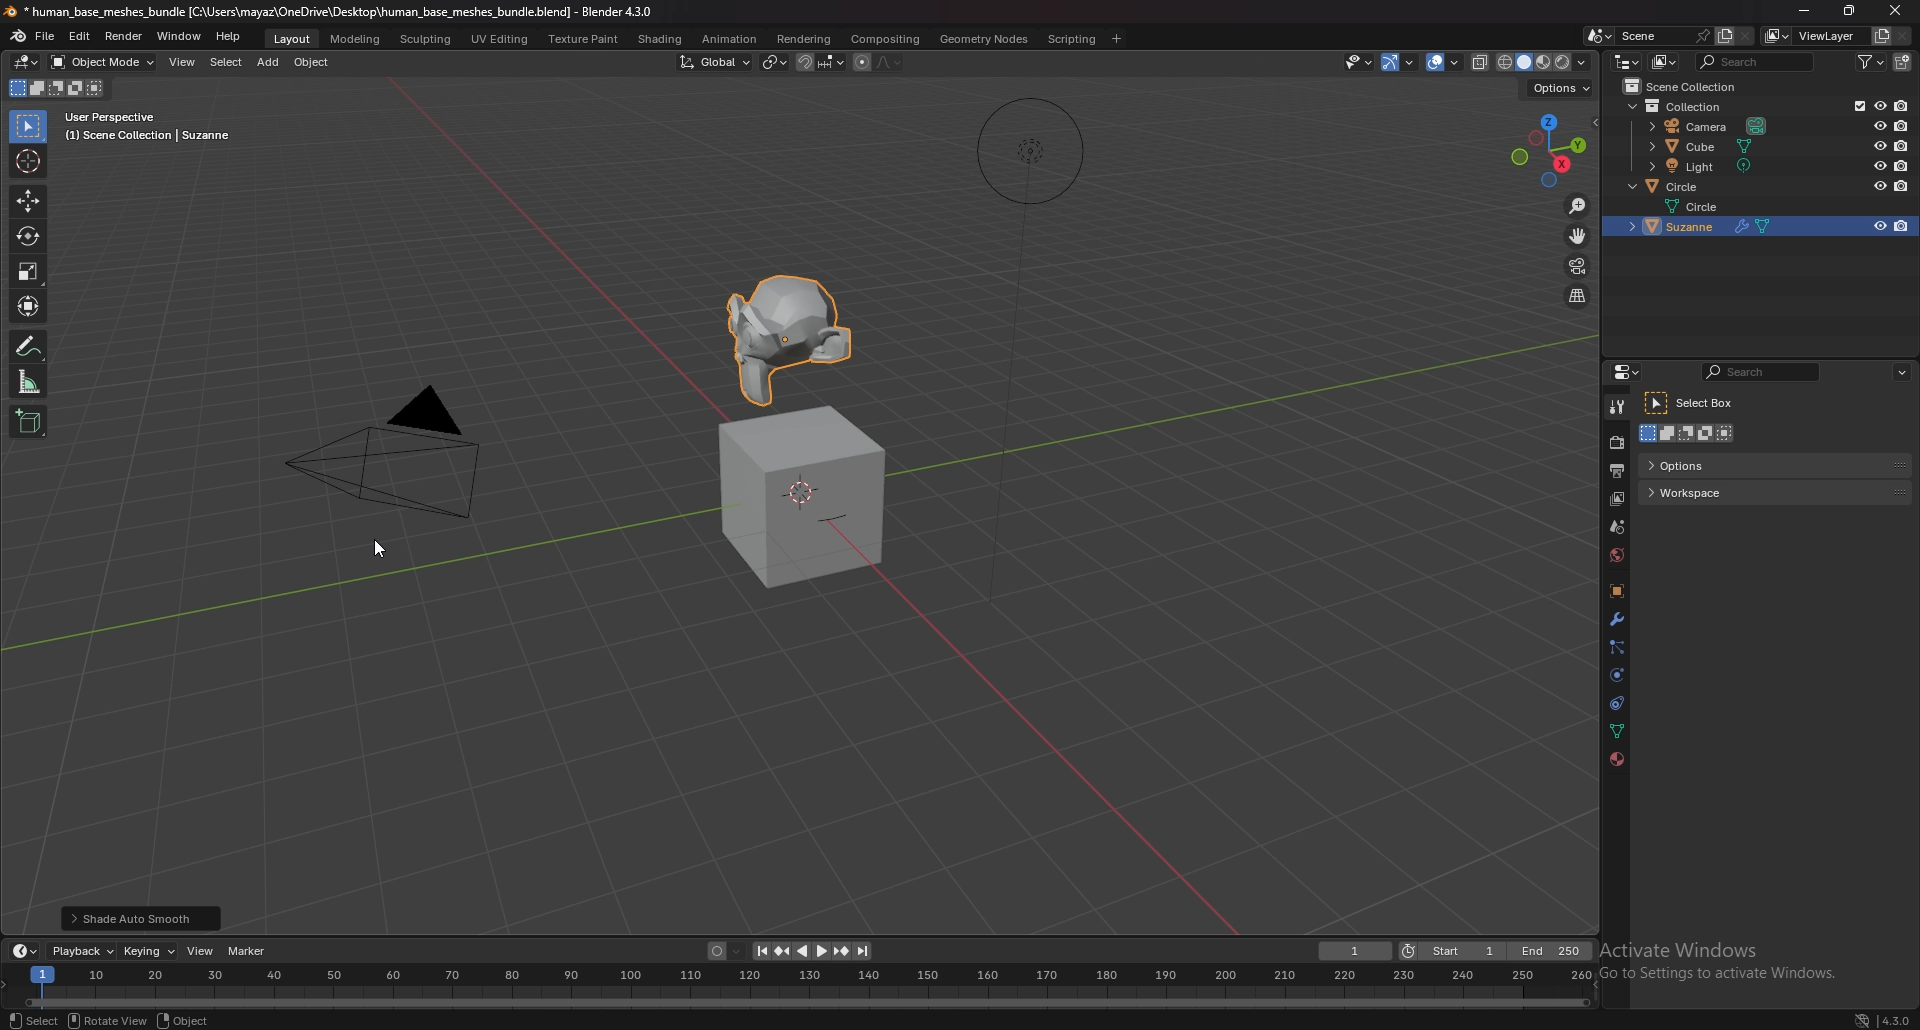  I want to click on snapping, so click(820, 62).